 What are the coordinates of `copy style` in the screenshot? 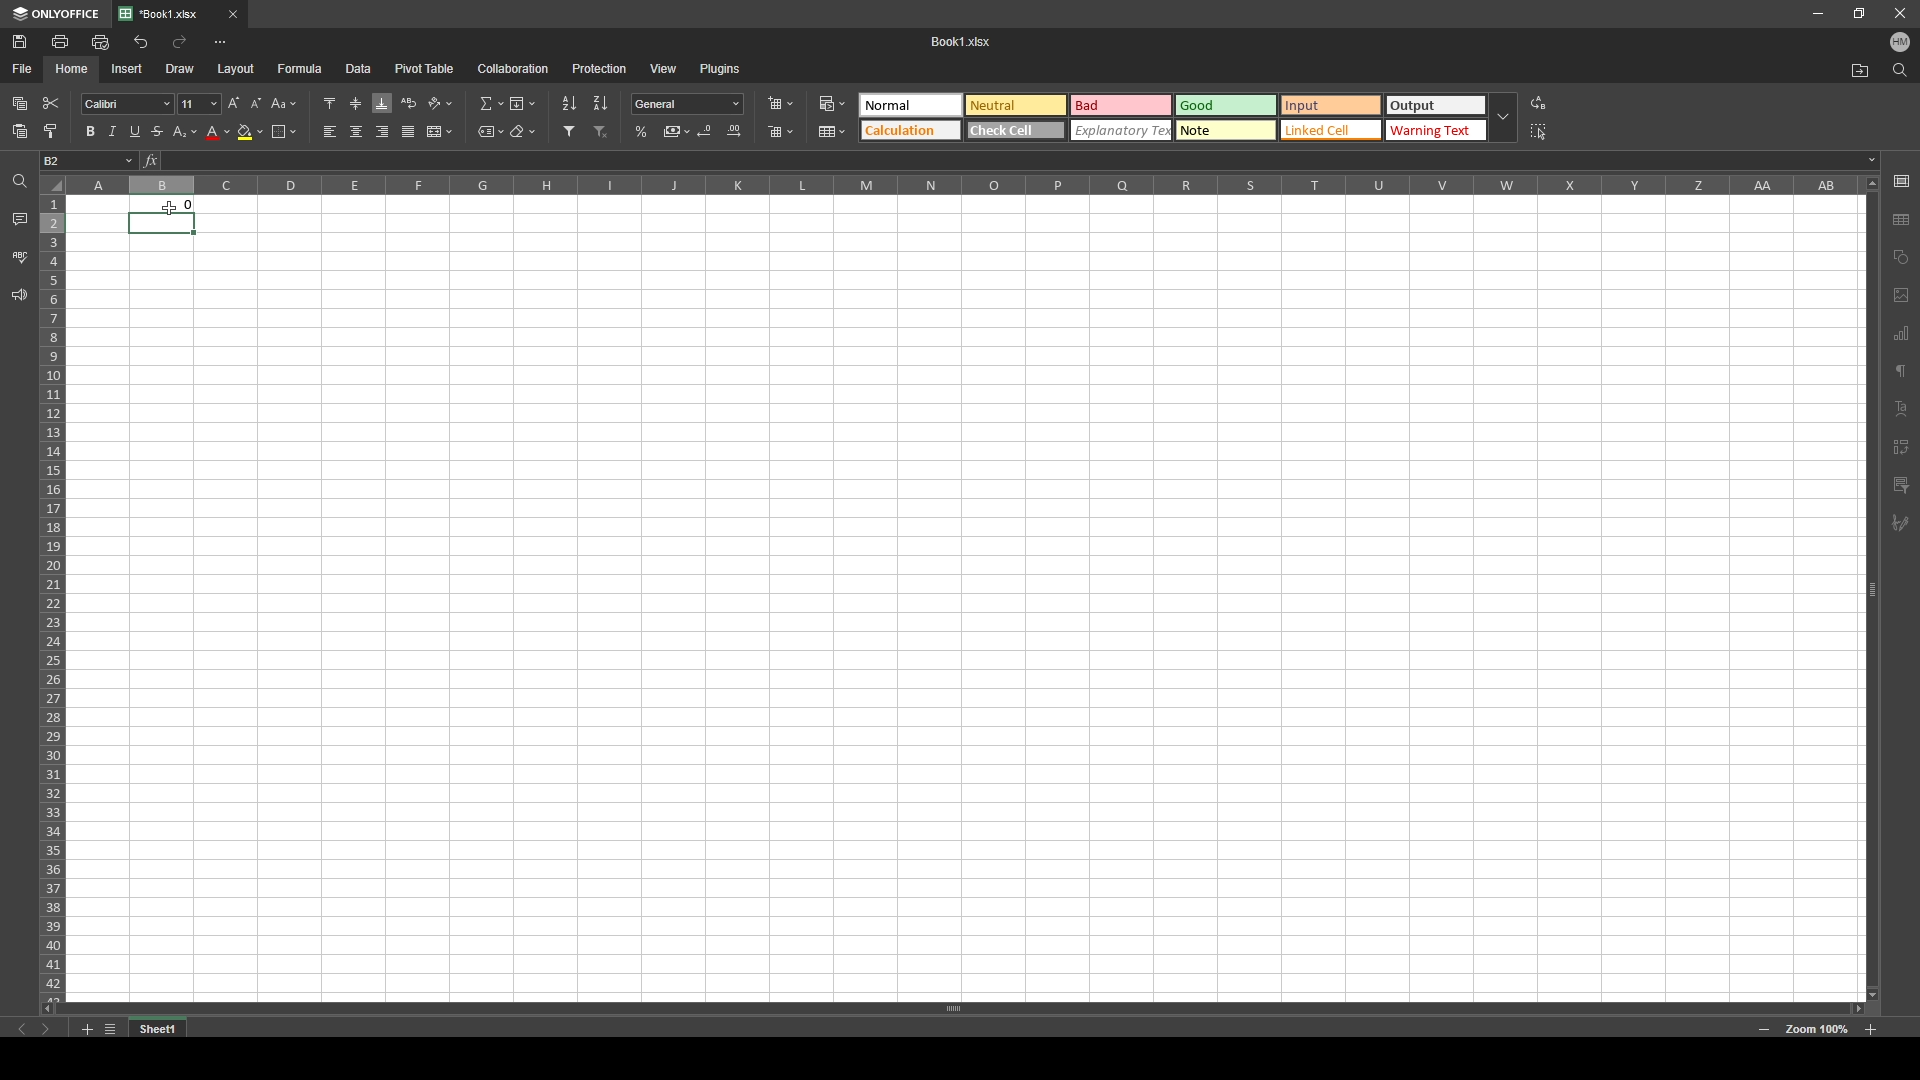 It's located at (50, 131).